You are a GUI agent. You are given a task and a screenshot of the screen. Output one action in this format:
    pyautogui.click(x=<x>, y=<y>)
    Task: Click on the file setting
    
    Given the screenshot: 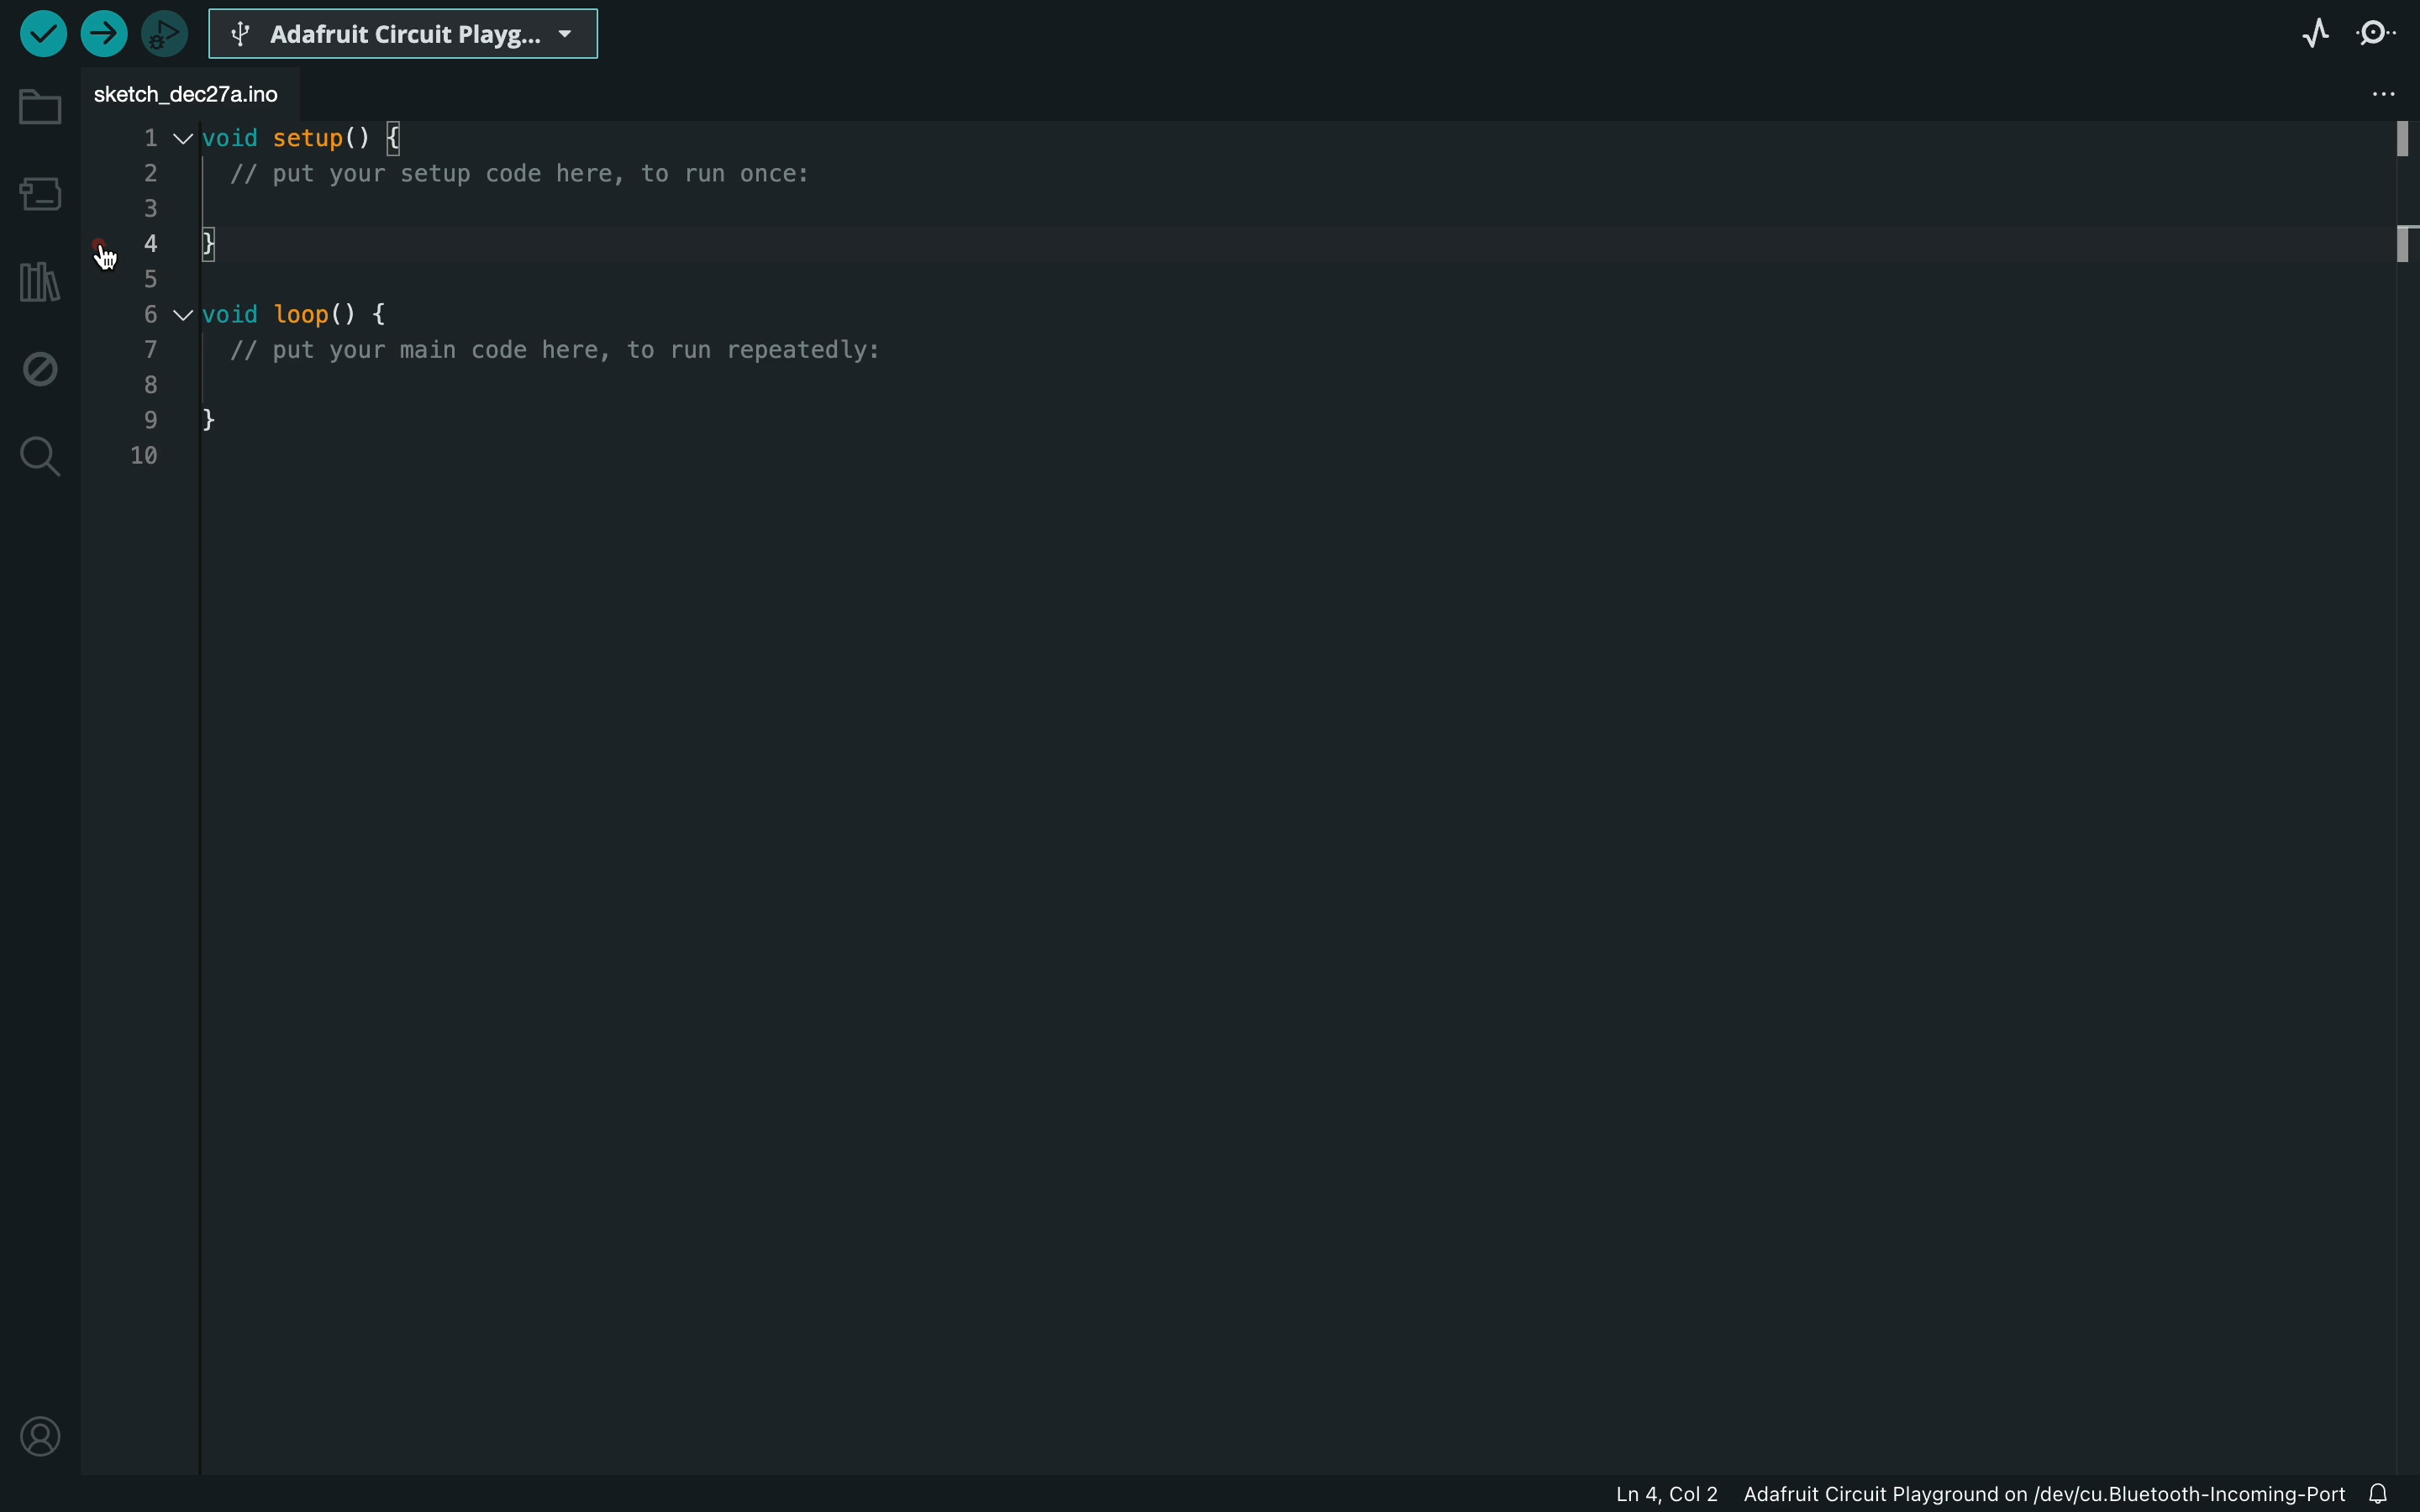 What is the action you would take?
    pyautogui.click(x=2355, y=95)
    